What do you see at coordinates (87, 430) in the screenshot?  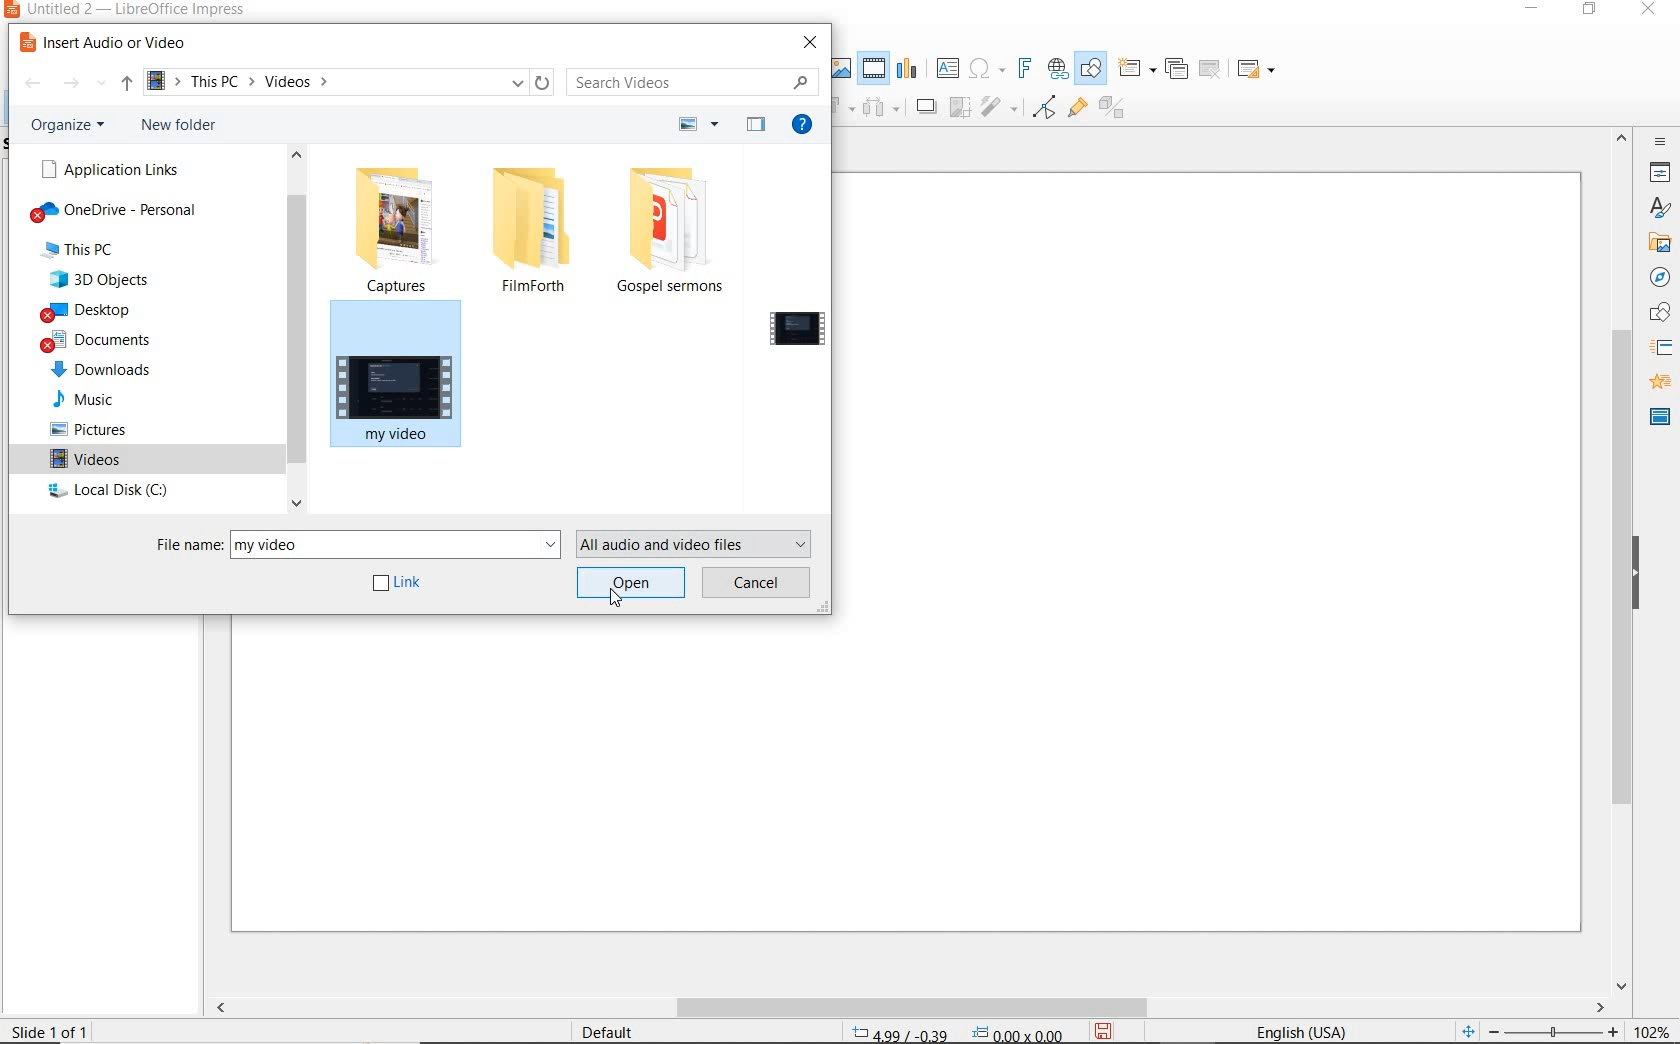 I see `pictures` at bounding box center [87, 430].